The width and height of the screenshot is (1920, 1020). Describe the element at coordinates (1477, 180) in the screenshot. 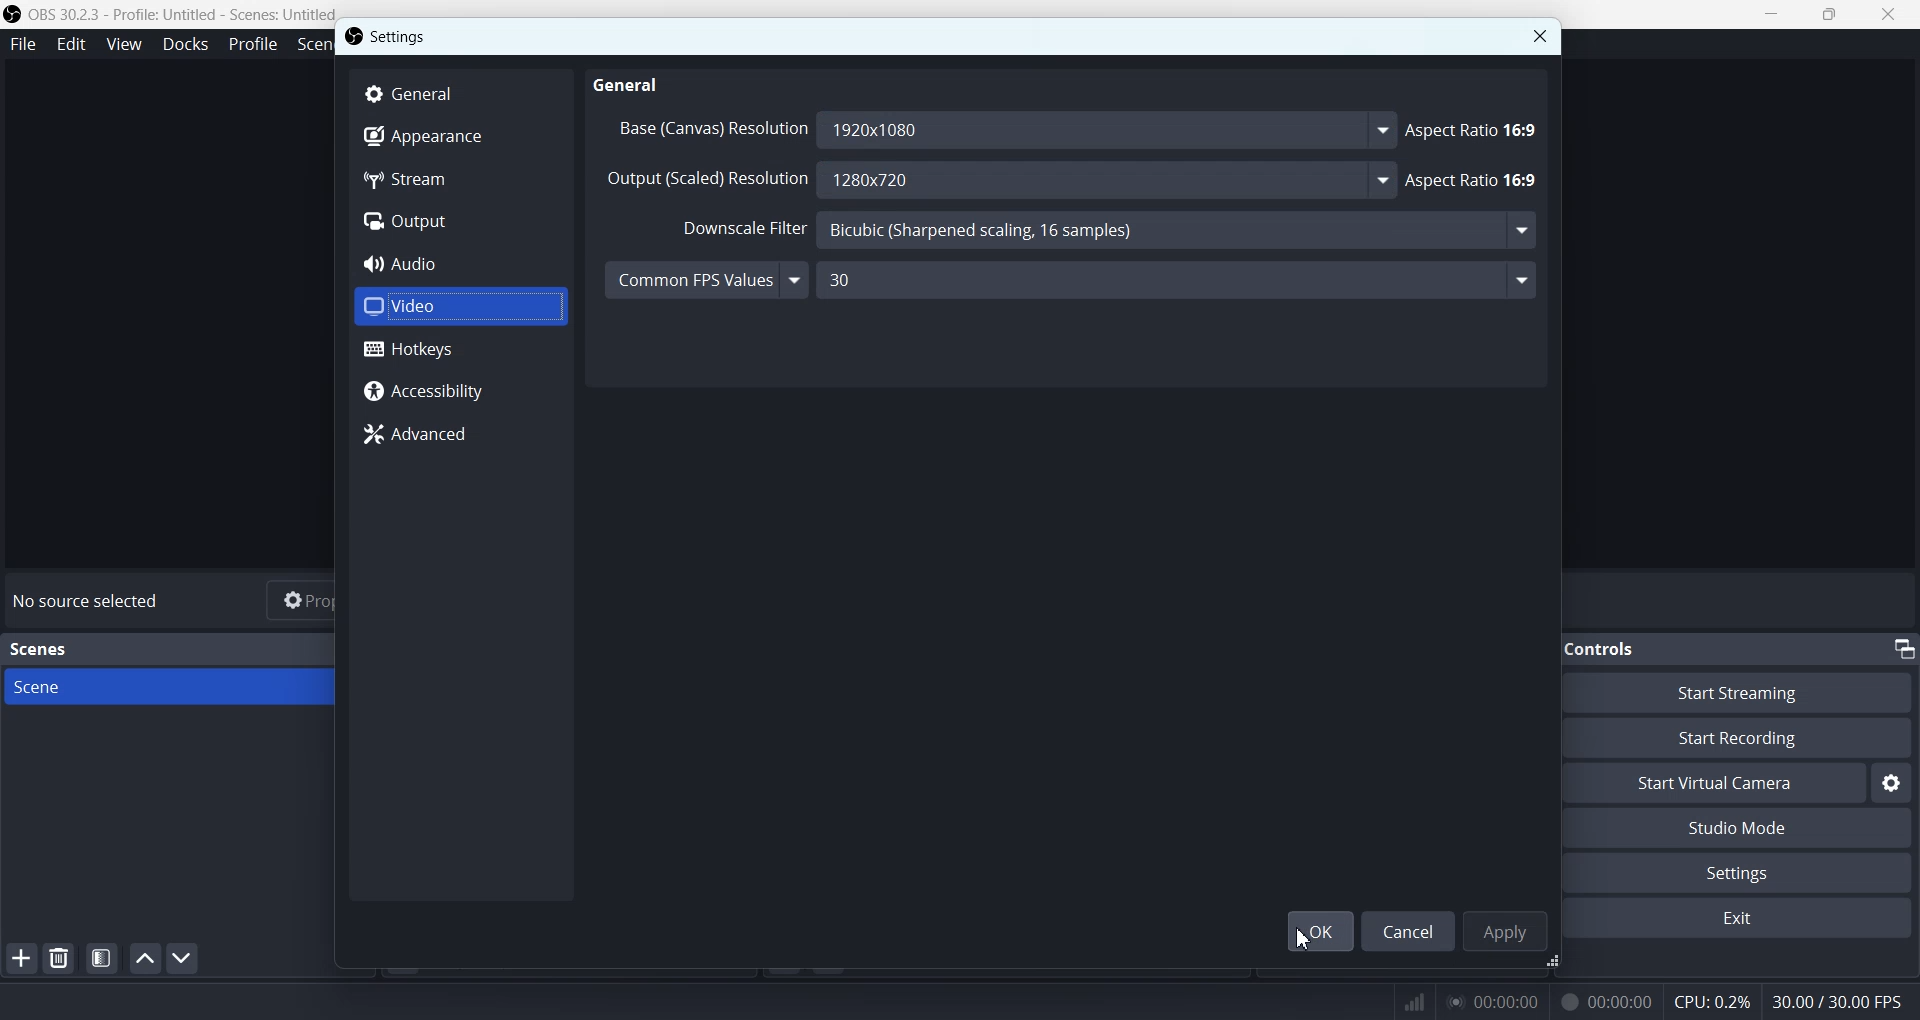

I see `Aspect Ratio 16:9` at that location.